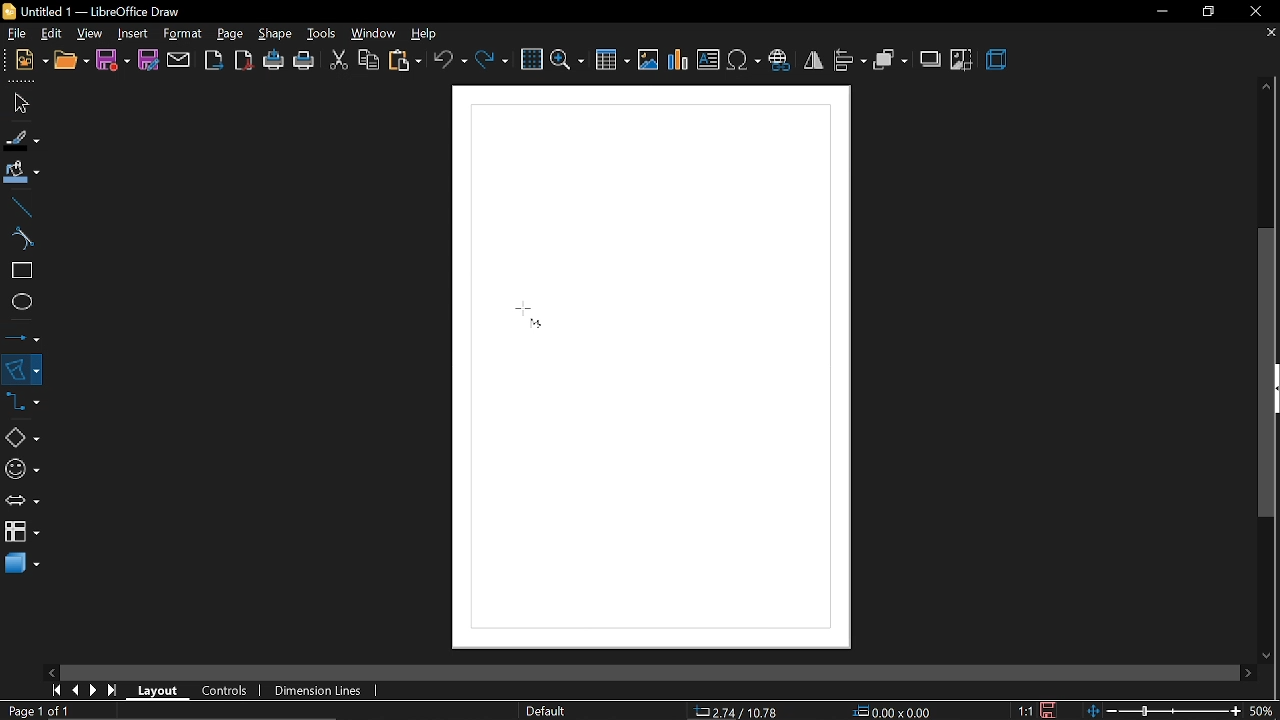 Image resolution: width=1280 pixels, height=720 pixels. Describe the element at coordinates (427, 34) in the screenshot. I see `help` at that location.